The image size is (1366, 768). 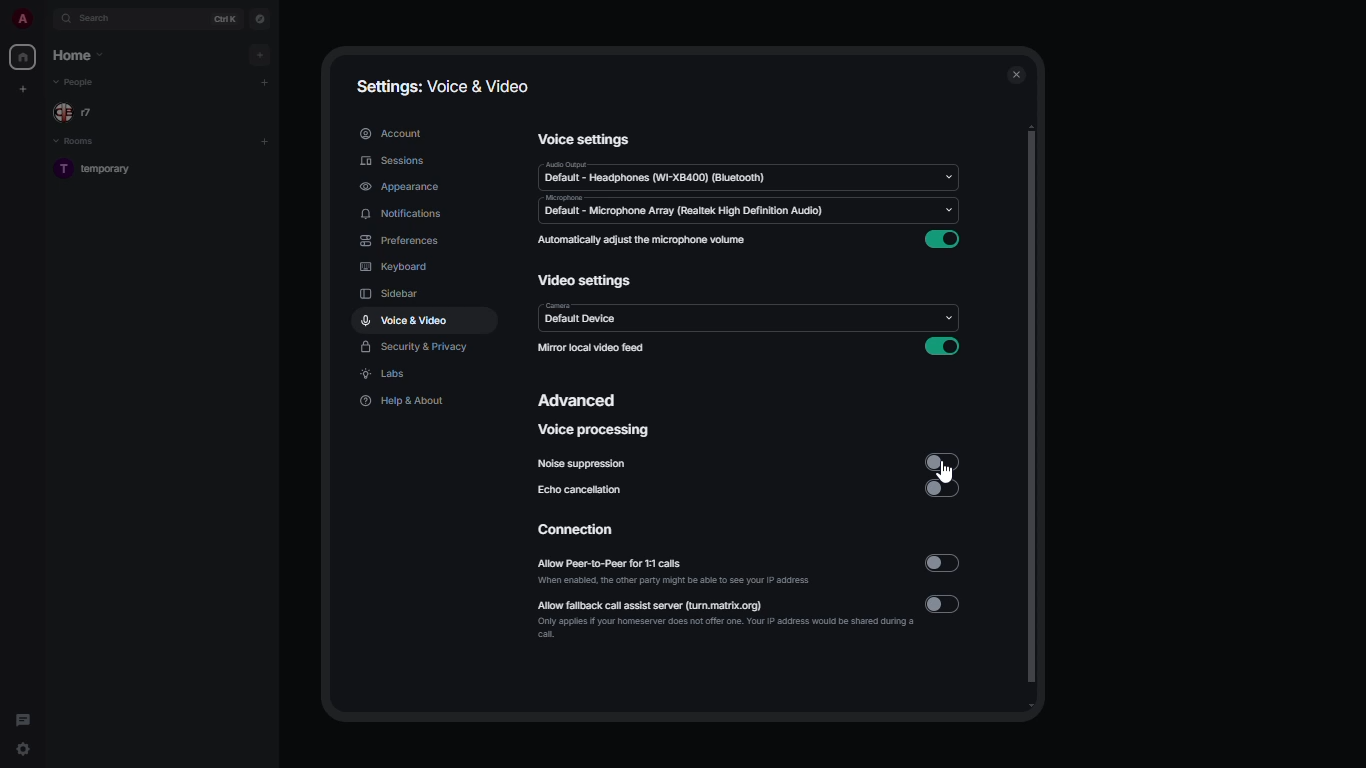 What do you see at coordinates (579, 316) in the screenshot?
I see `camera default` at bounding box center [579, 316].